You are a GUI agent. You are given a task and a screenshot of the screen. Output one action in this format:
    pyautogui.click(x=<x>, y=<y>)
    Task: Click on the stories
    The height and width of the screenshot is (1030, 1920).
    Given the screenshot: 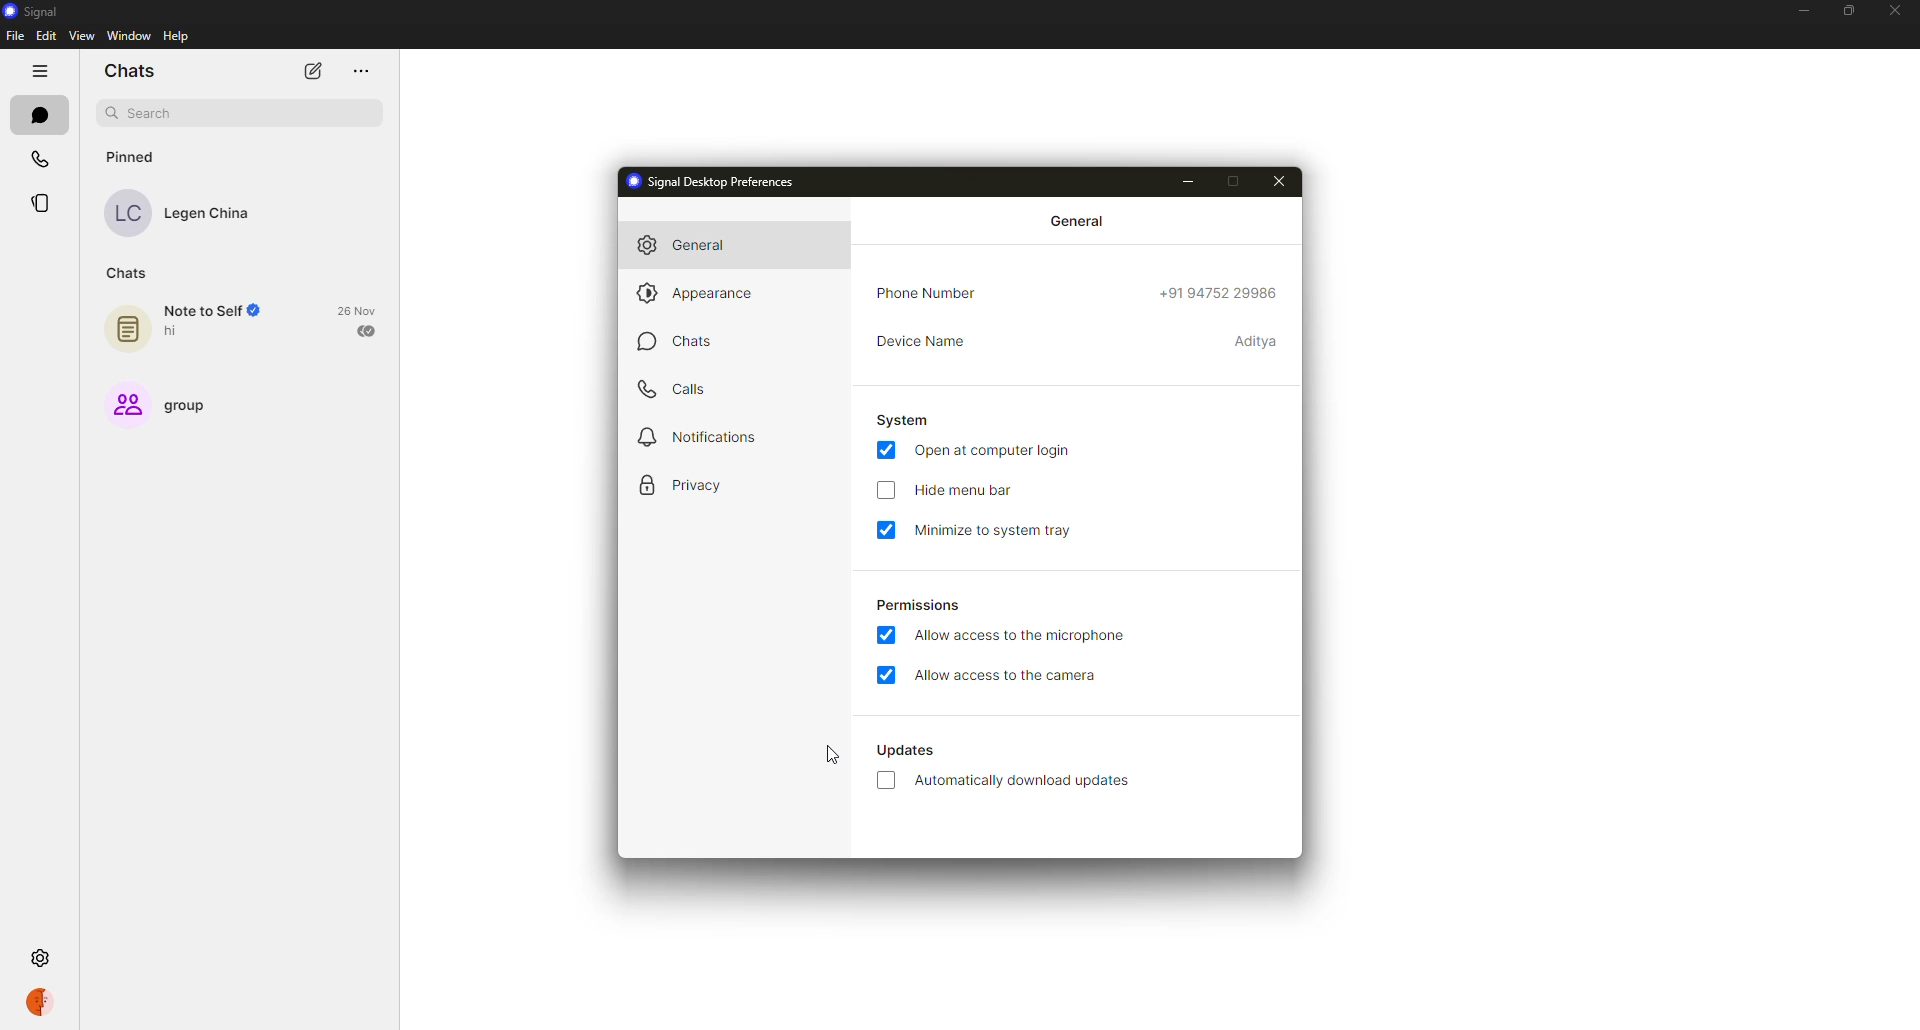 What is the action you would take?
    pyautogui.click(x=43, y=201)
    